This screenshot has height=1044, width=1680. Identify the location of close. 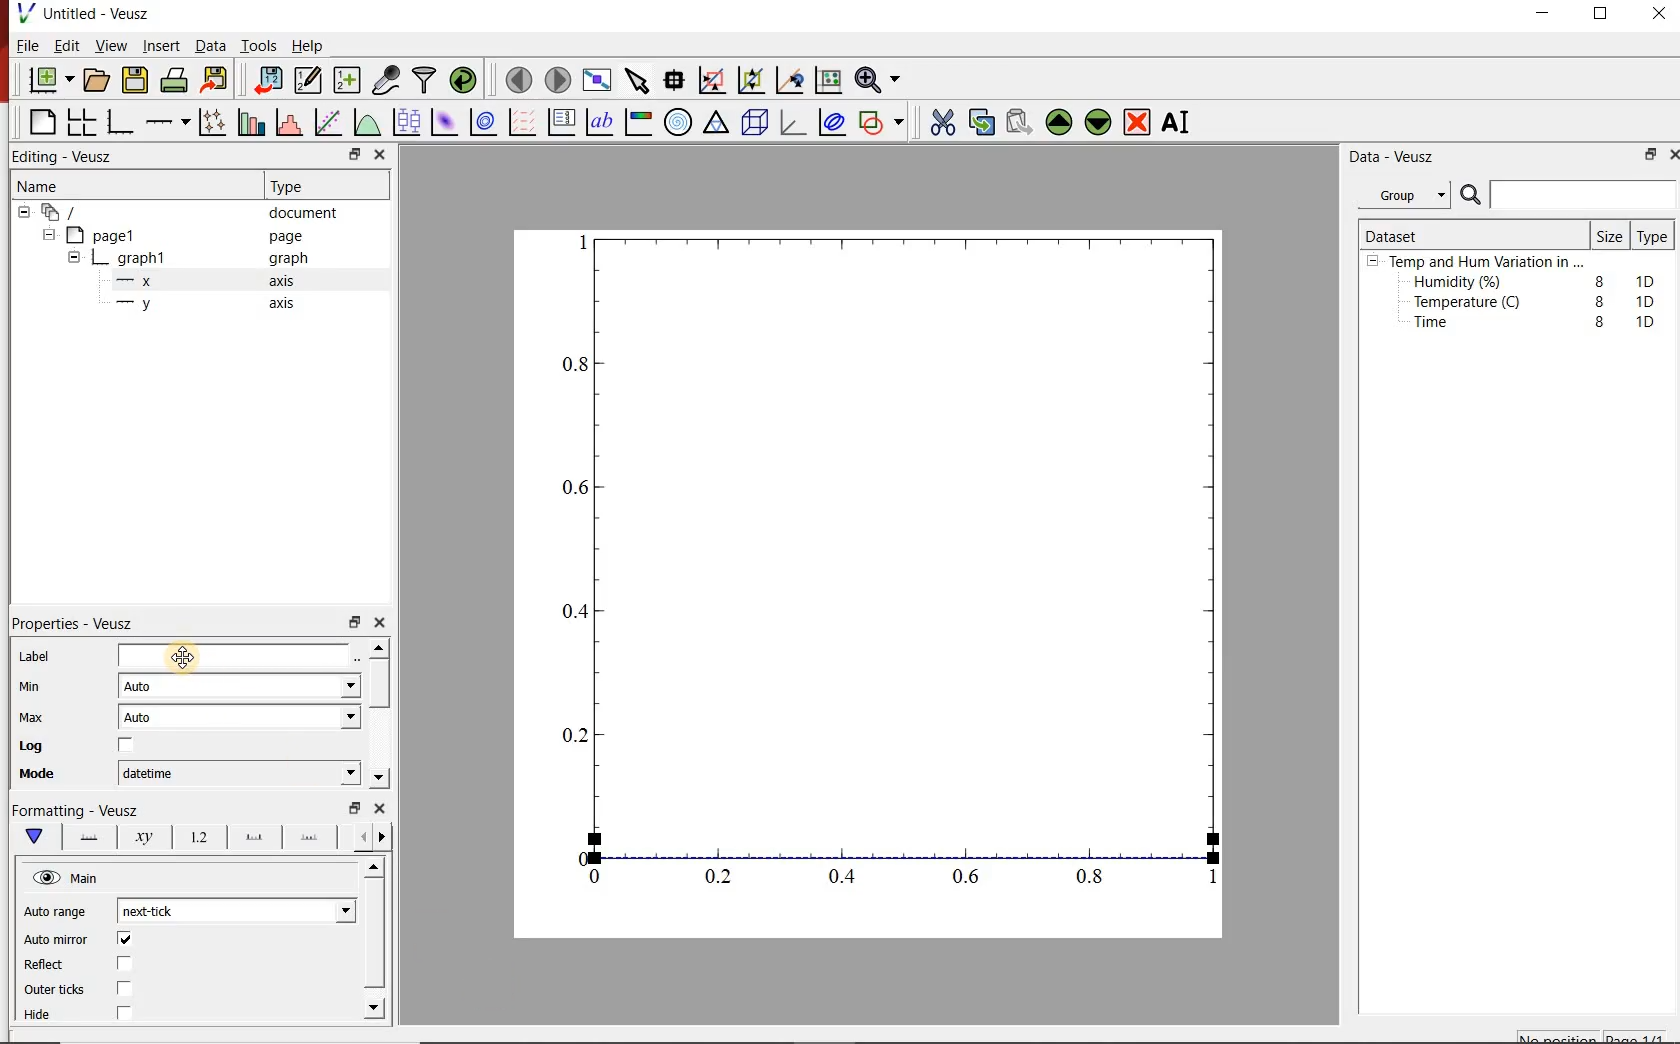
(1670, 154).